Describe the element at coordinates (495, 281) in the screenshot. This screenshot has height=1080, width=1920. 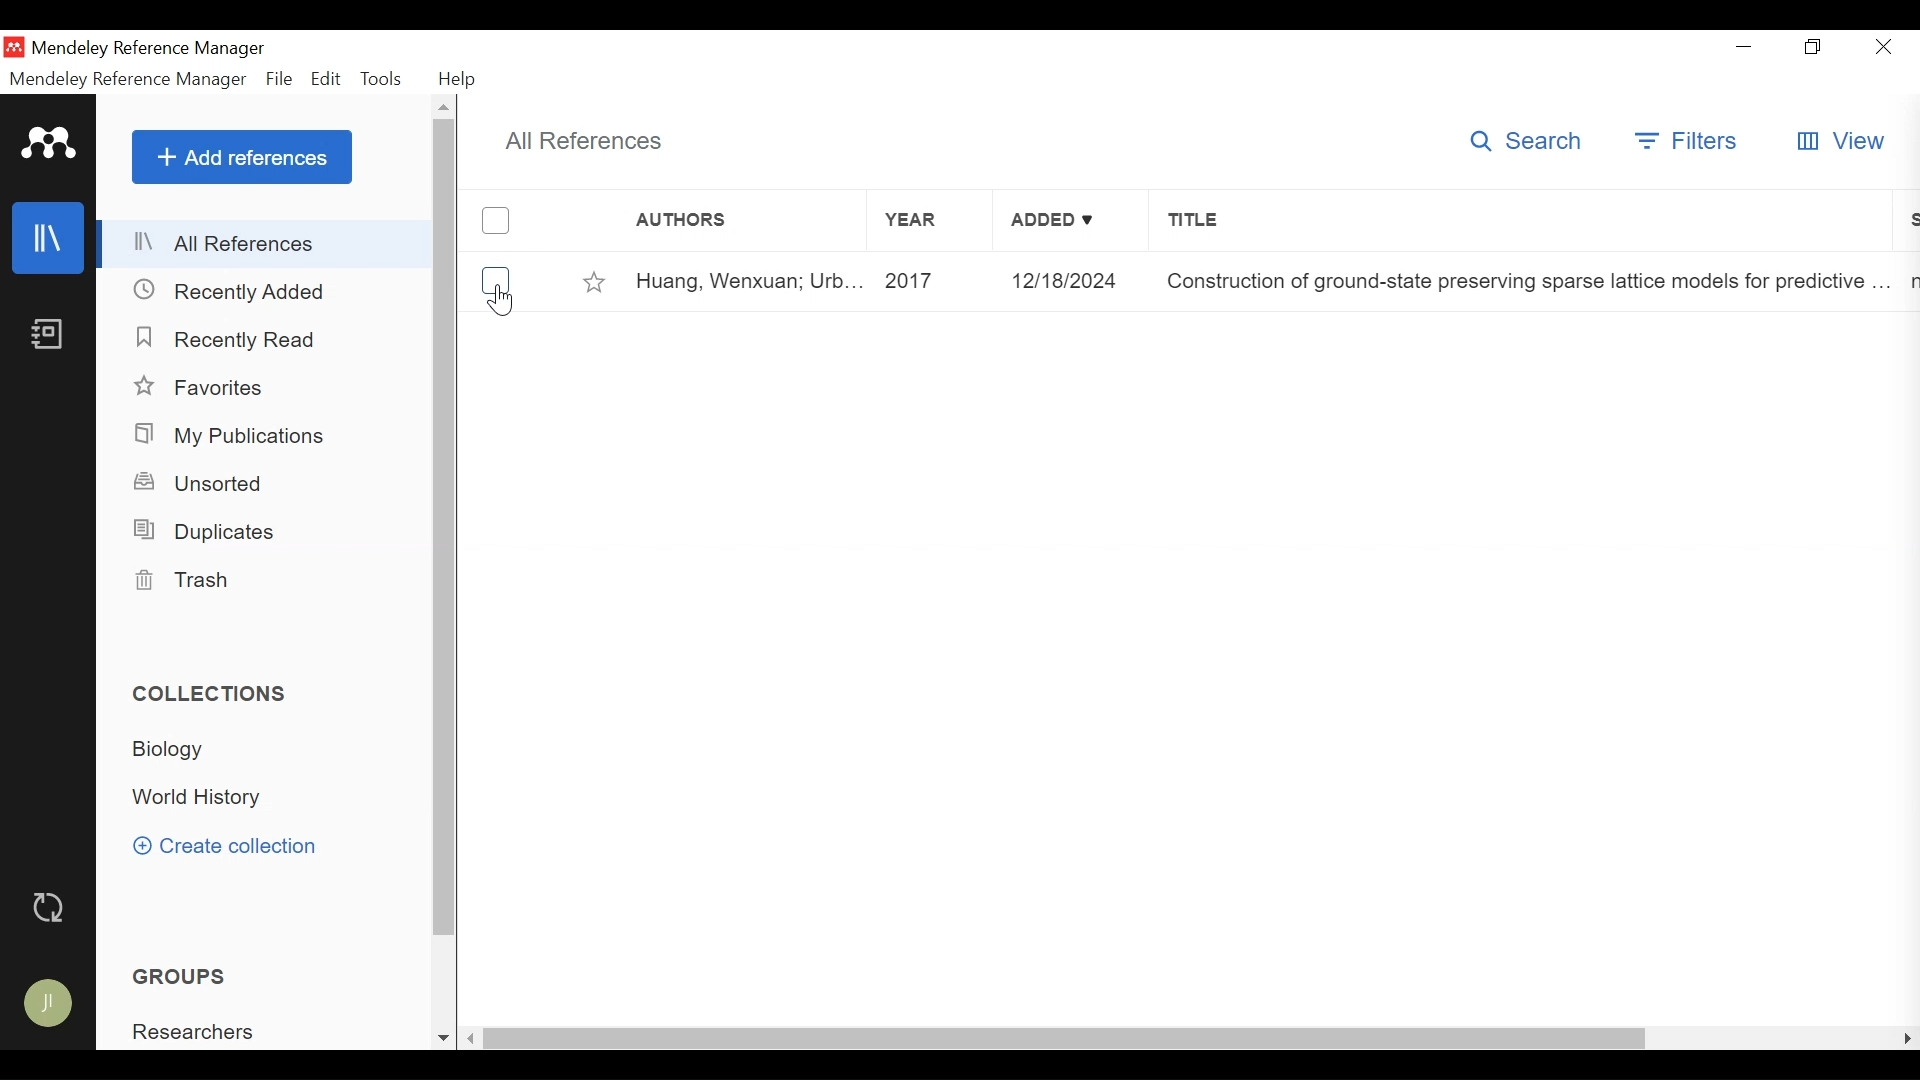
I see `(un)select` at that location.